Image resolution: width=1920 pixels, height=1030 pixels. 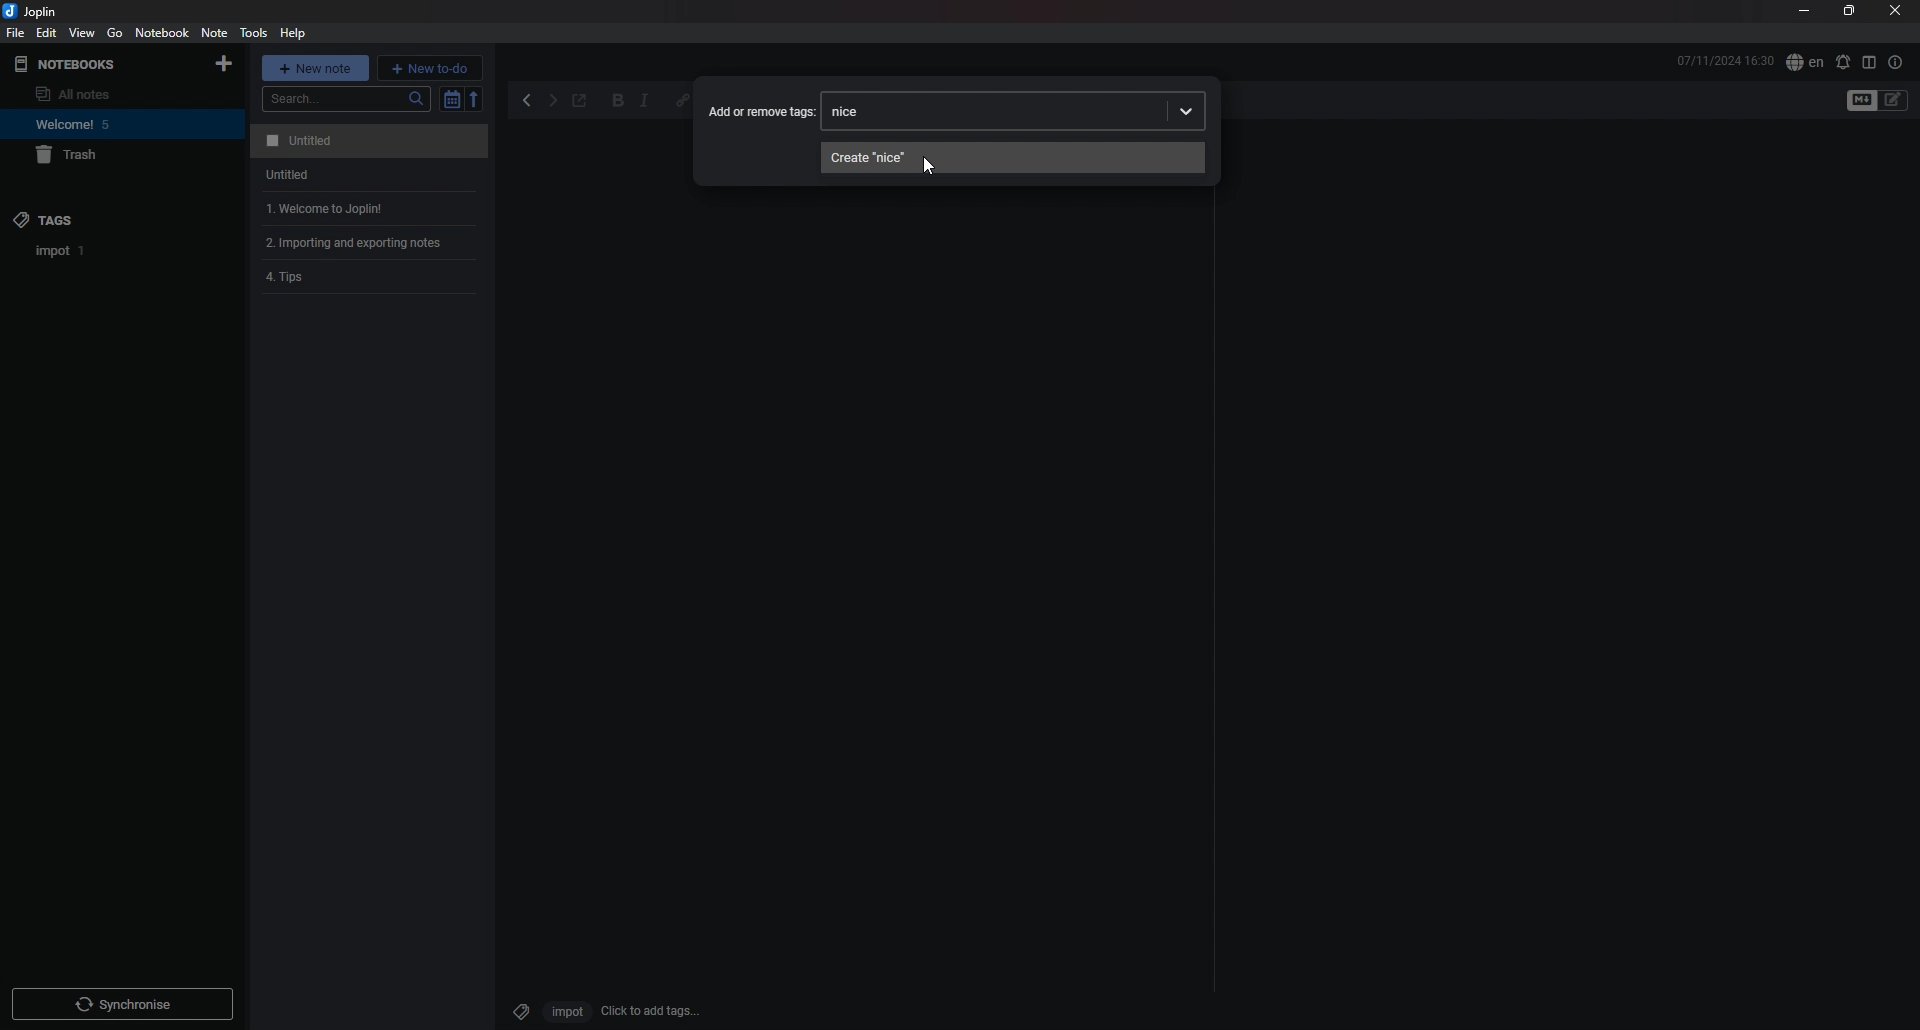 I want to click on Cursor, so click(x=927, y=164).